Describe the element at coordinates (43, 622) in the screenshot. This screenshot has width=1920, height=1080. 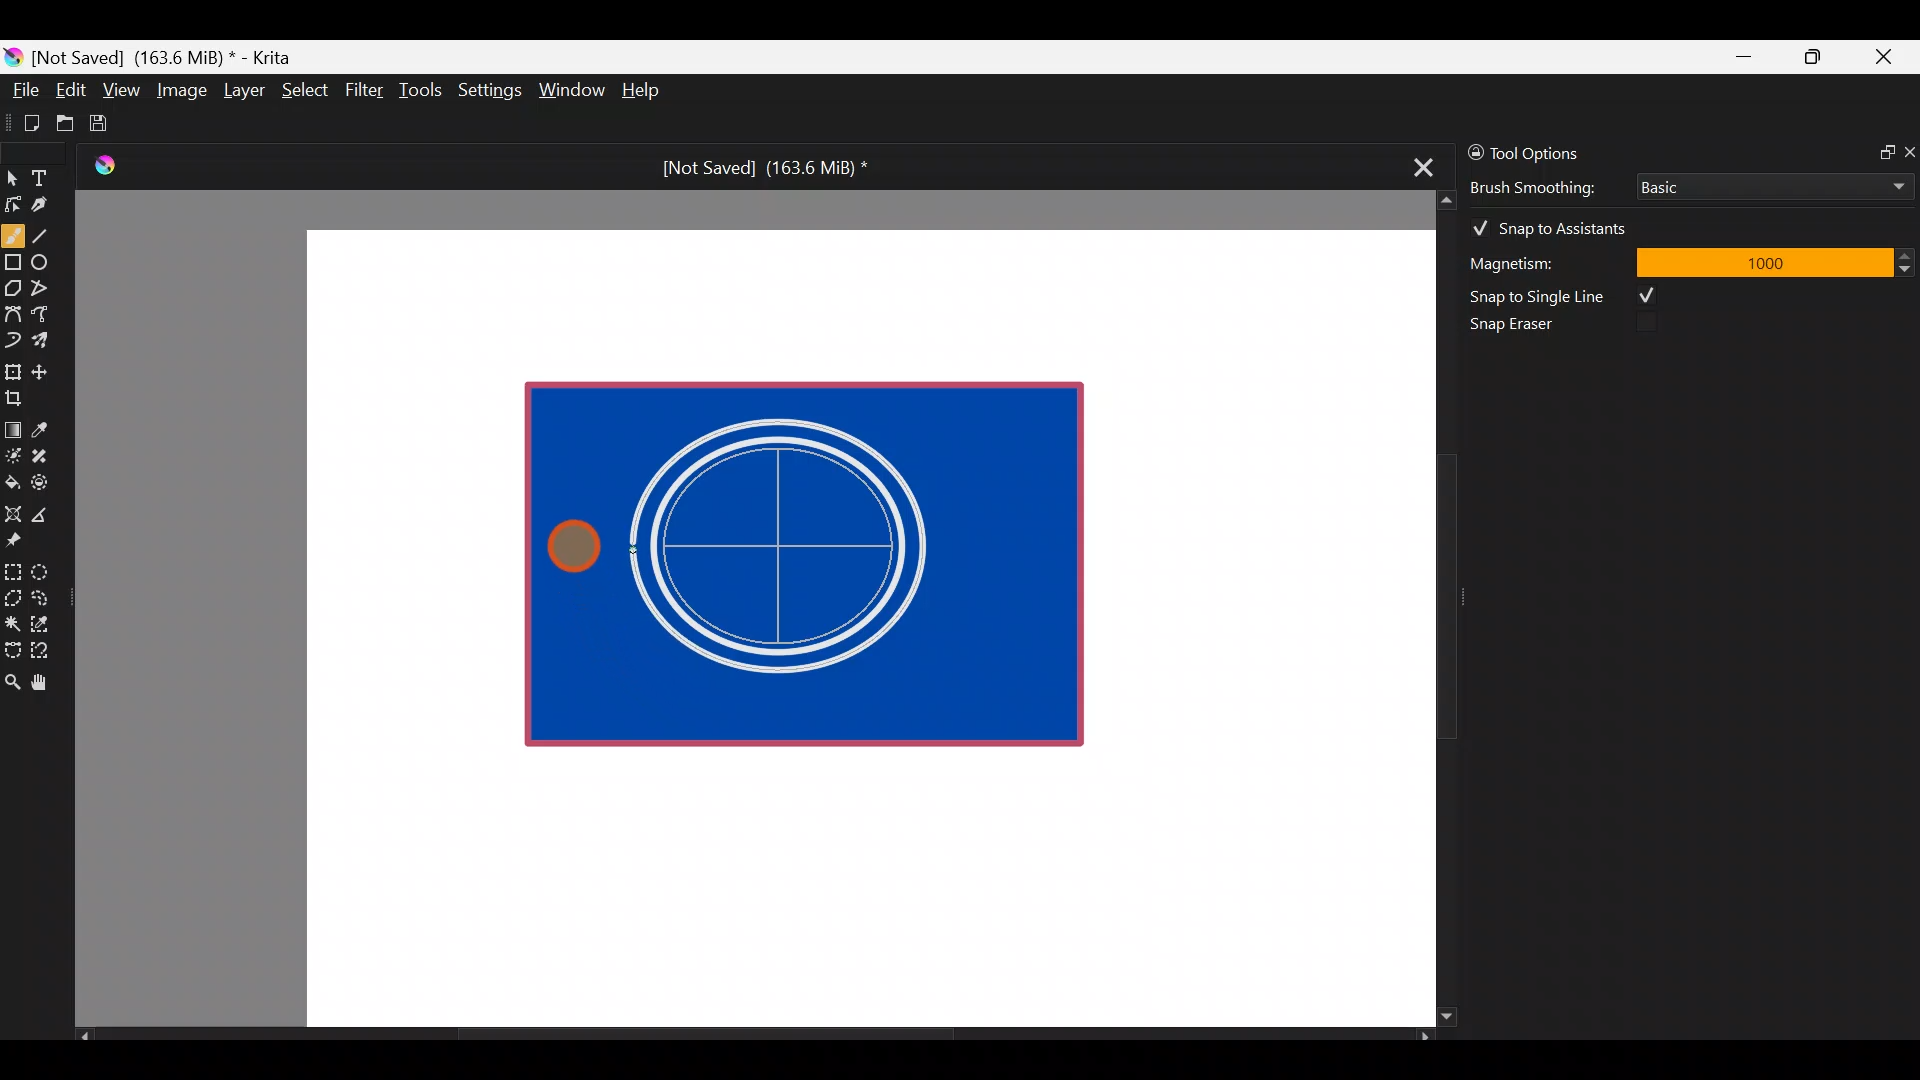
I see `Similar color selection tool` at that location.